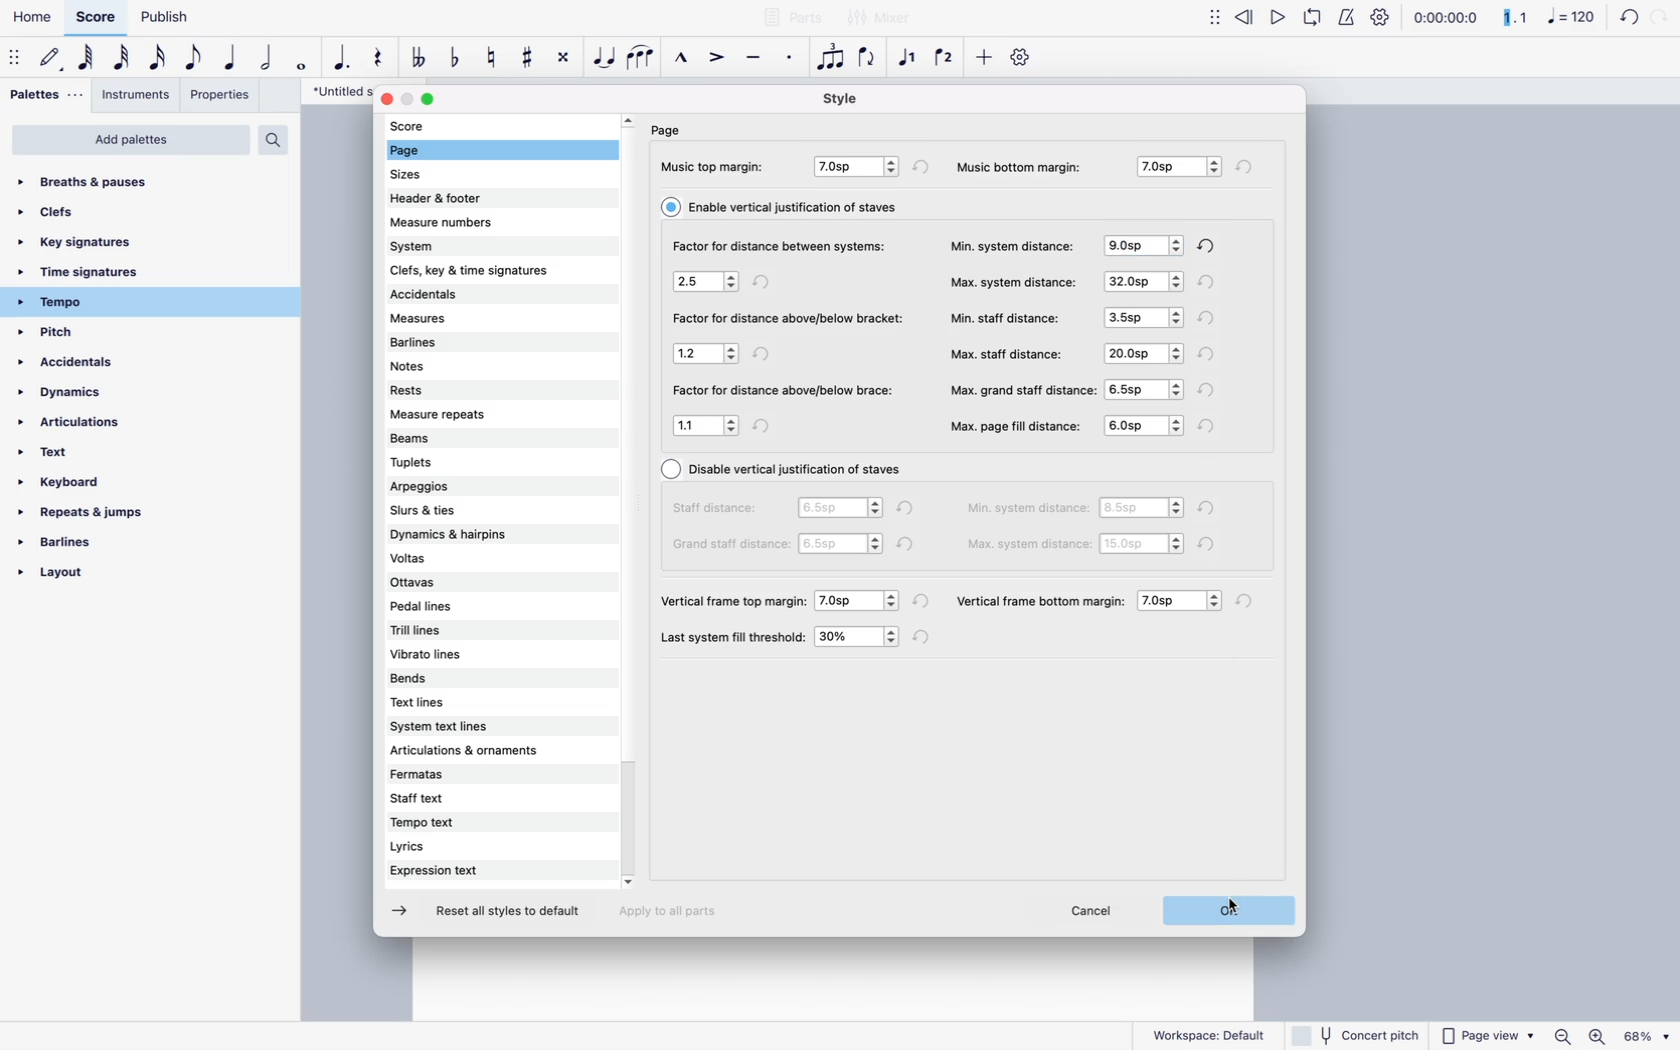 The width and height of the screenshot is (1680, 1050). What do you see at coordinates (1175, 167) in the screenshot?
I see `options` at bounding box center [1175, 167].